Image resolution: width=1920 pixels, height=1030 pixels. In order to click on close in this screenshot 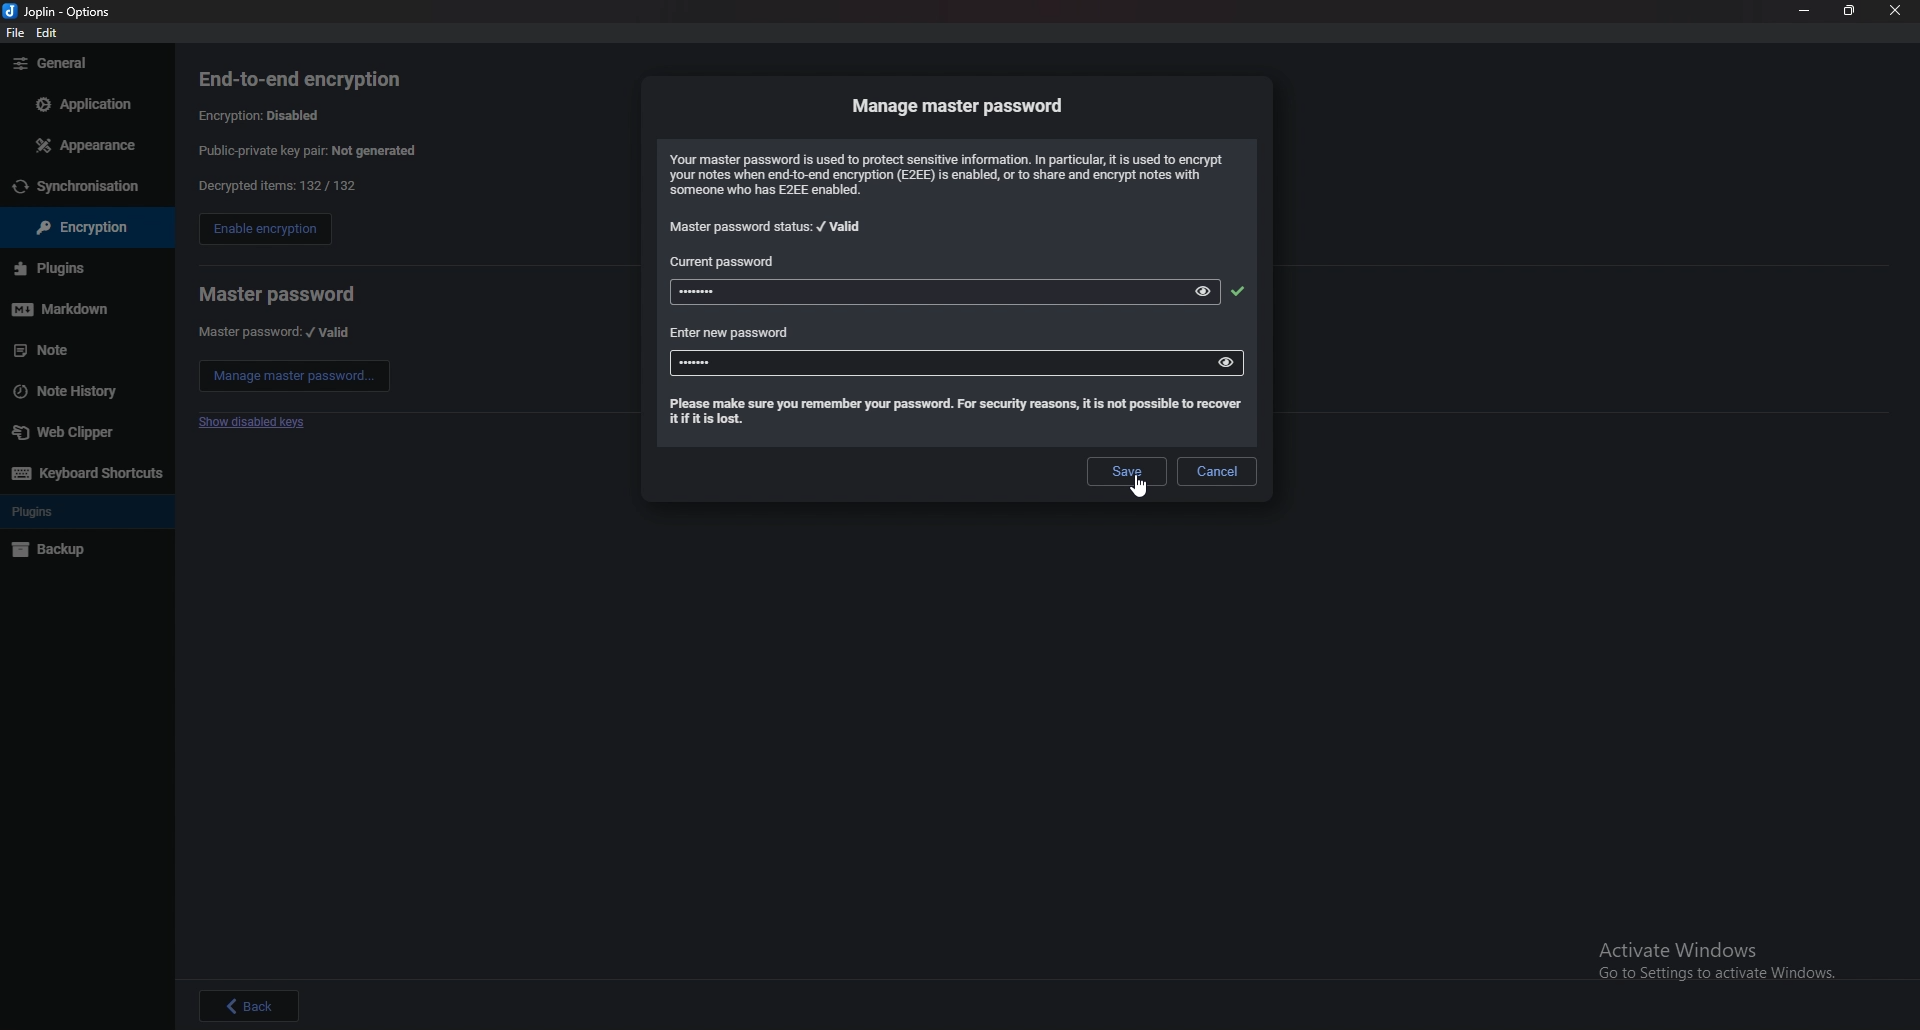, I will do `click(1897, 11)`.